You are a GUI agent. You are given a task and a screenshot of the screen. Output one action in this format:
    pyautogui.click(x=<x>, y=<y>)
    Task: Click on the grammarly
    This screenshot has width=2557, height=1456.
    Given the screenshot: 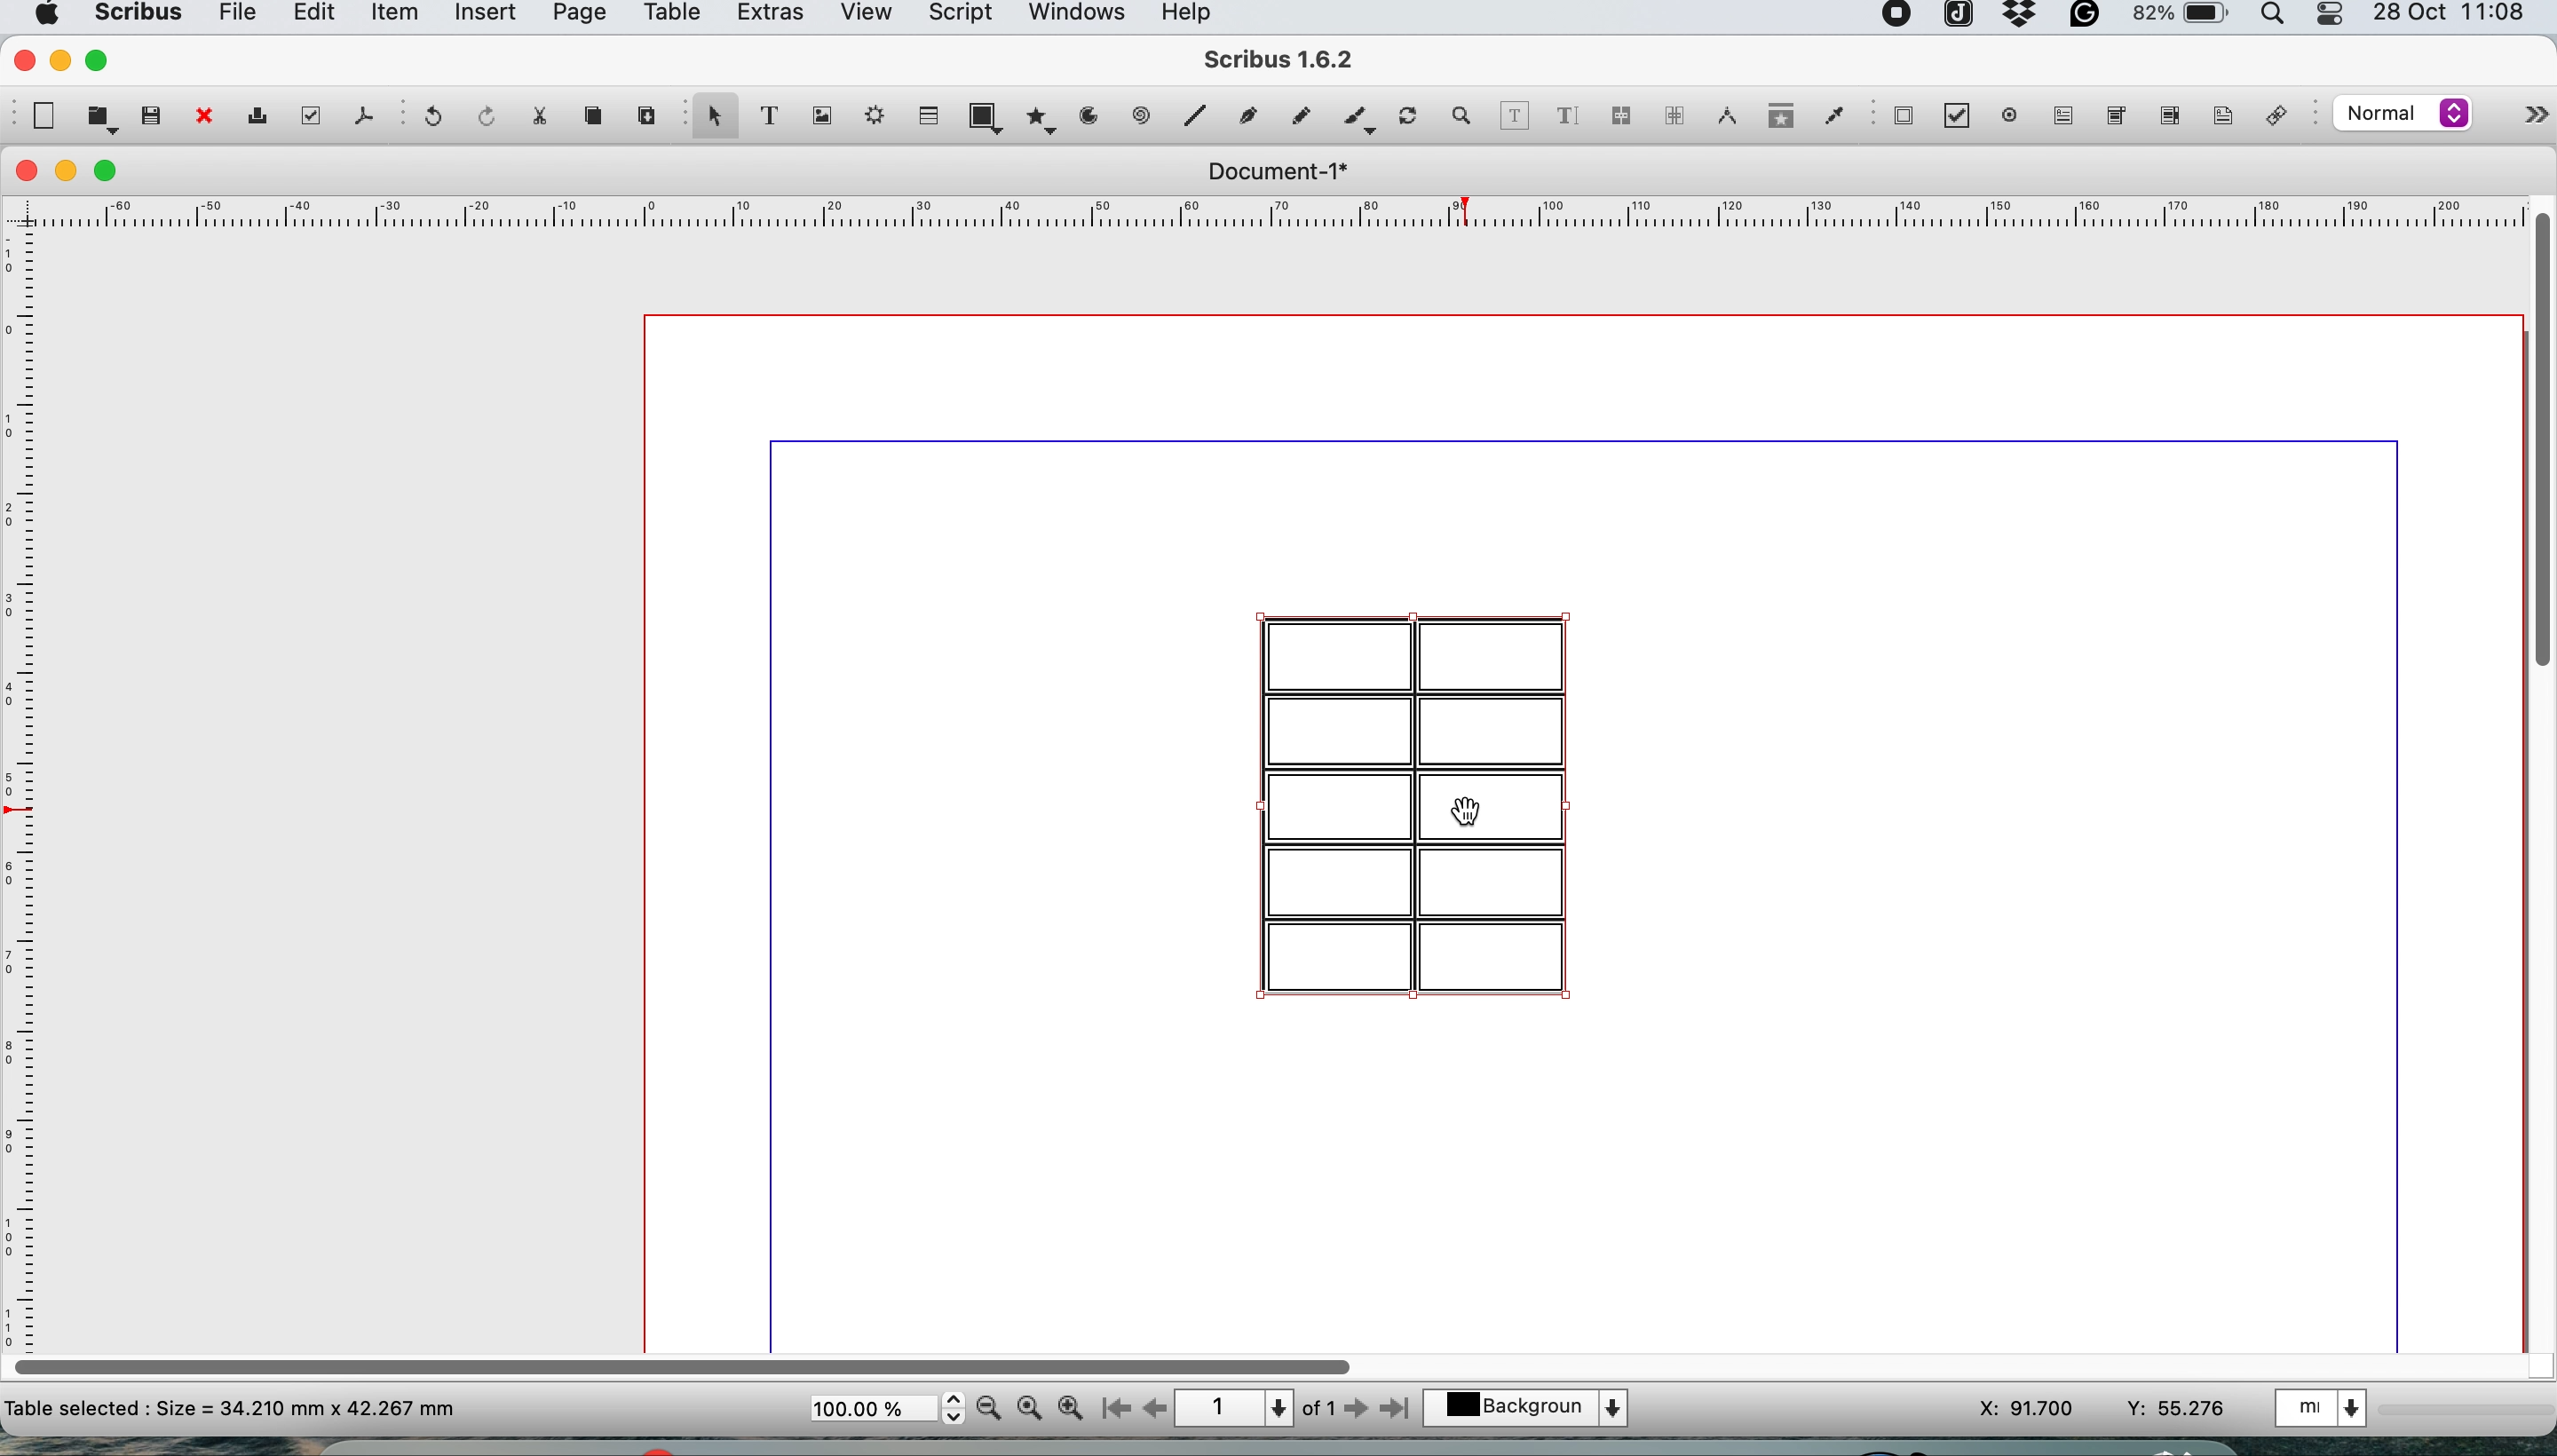 What is the action you would take?
    pyautogui.click(x=2088, y=20)
    